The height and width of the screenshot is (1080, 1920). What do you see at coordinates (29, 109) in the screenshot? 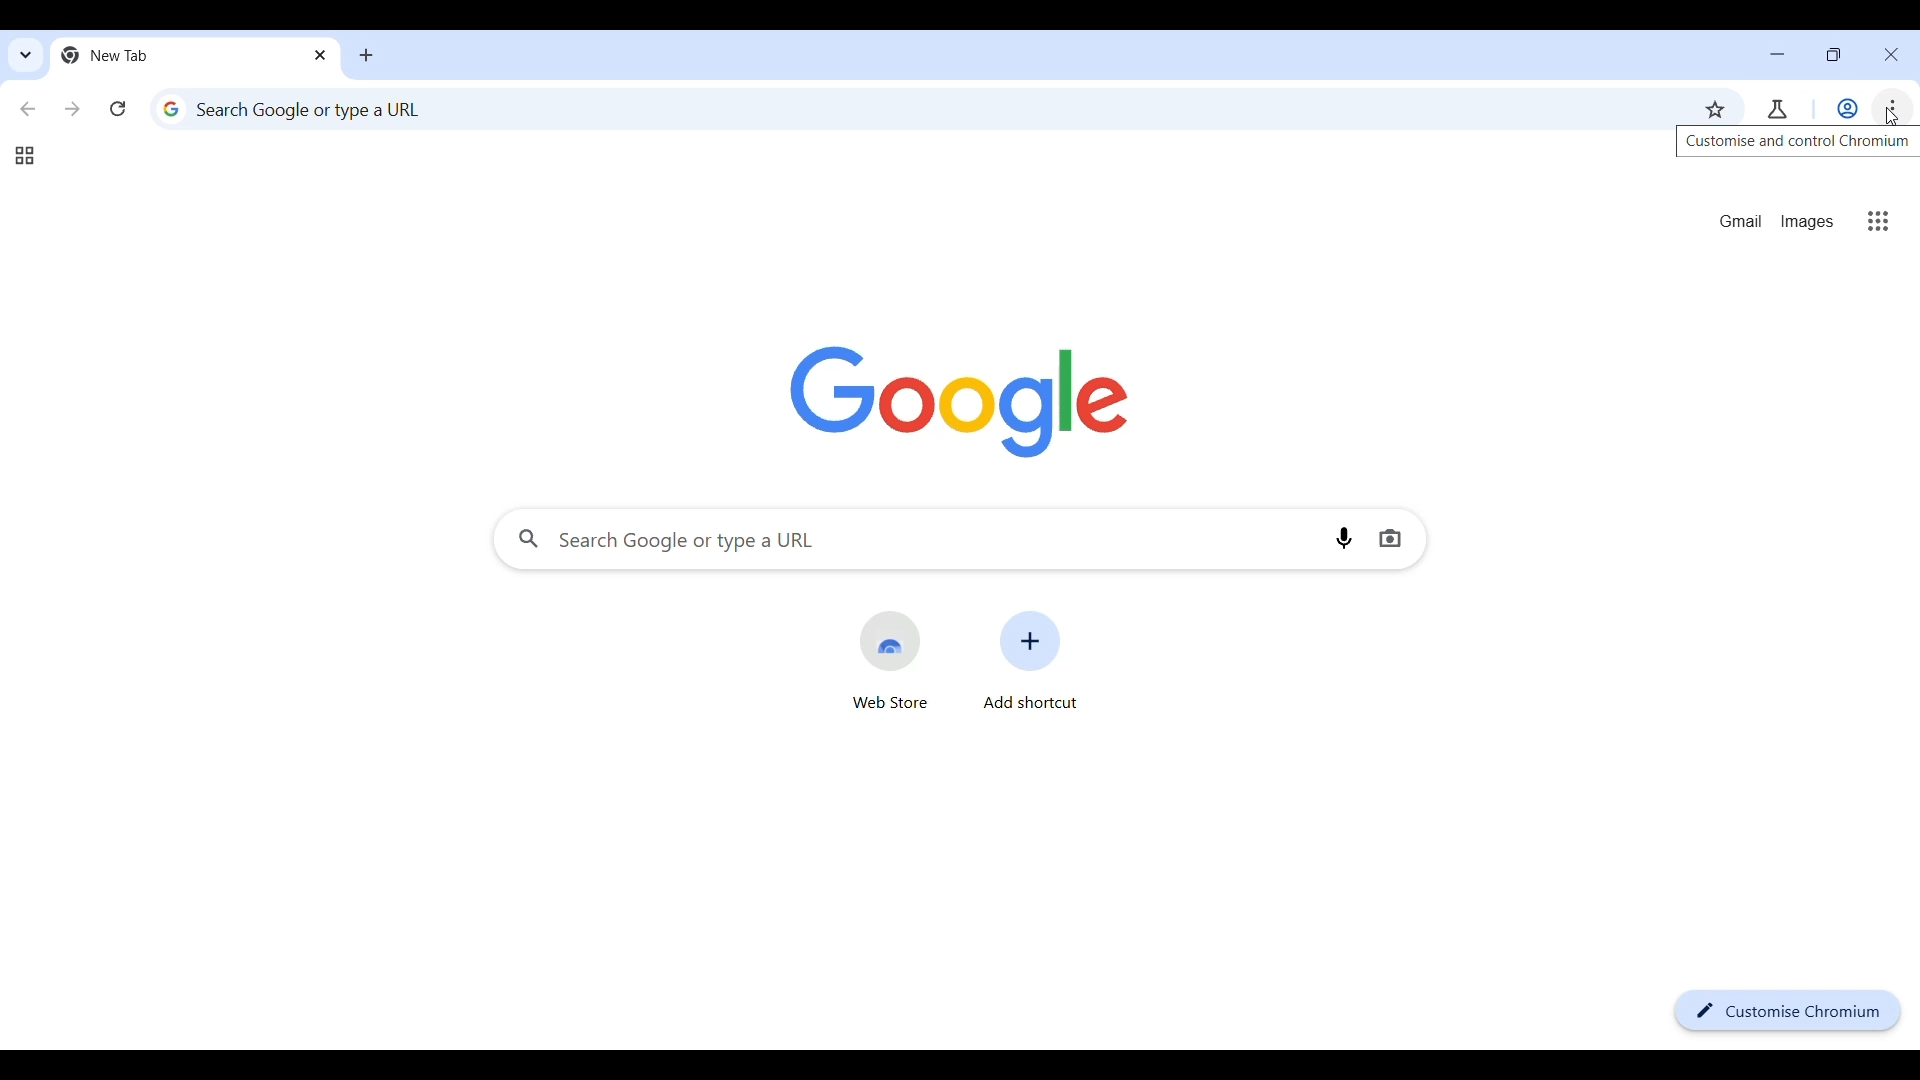
I see `Go back` at bounding box center [29, 109].